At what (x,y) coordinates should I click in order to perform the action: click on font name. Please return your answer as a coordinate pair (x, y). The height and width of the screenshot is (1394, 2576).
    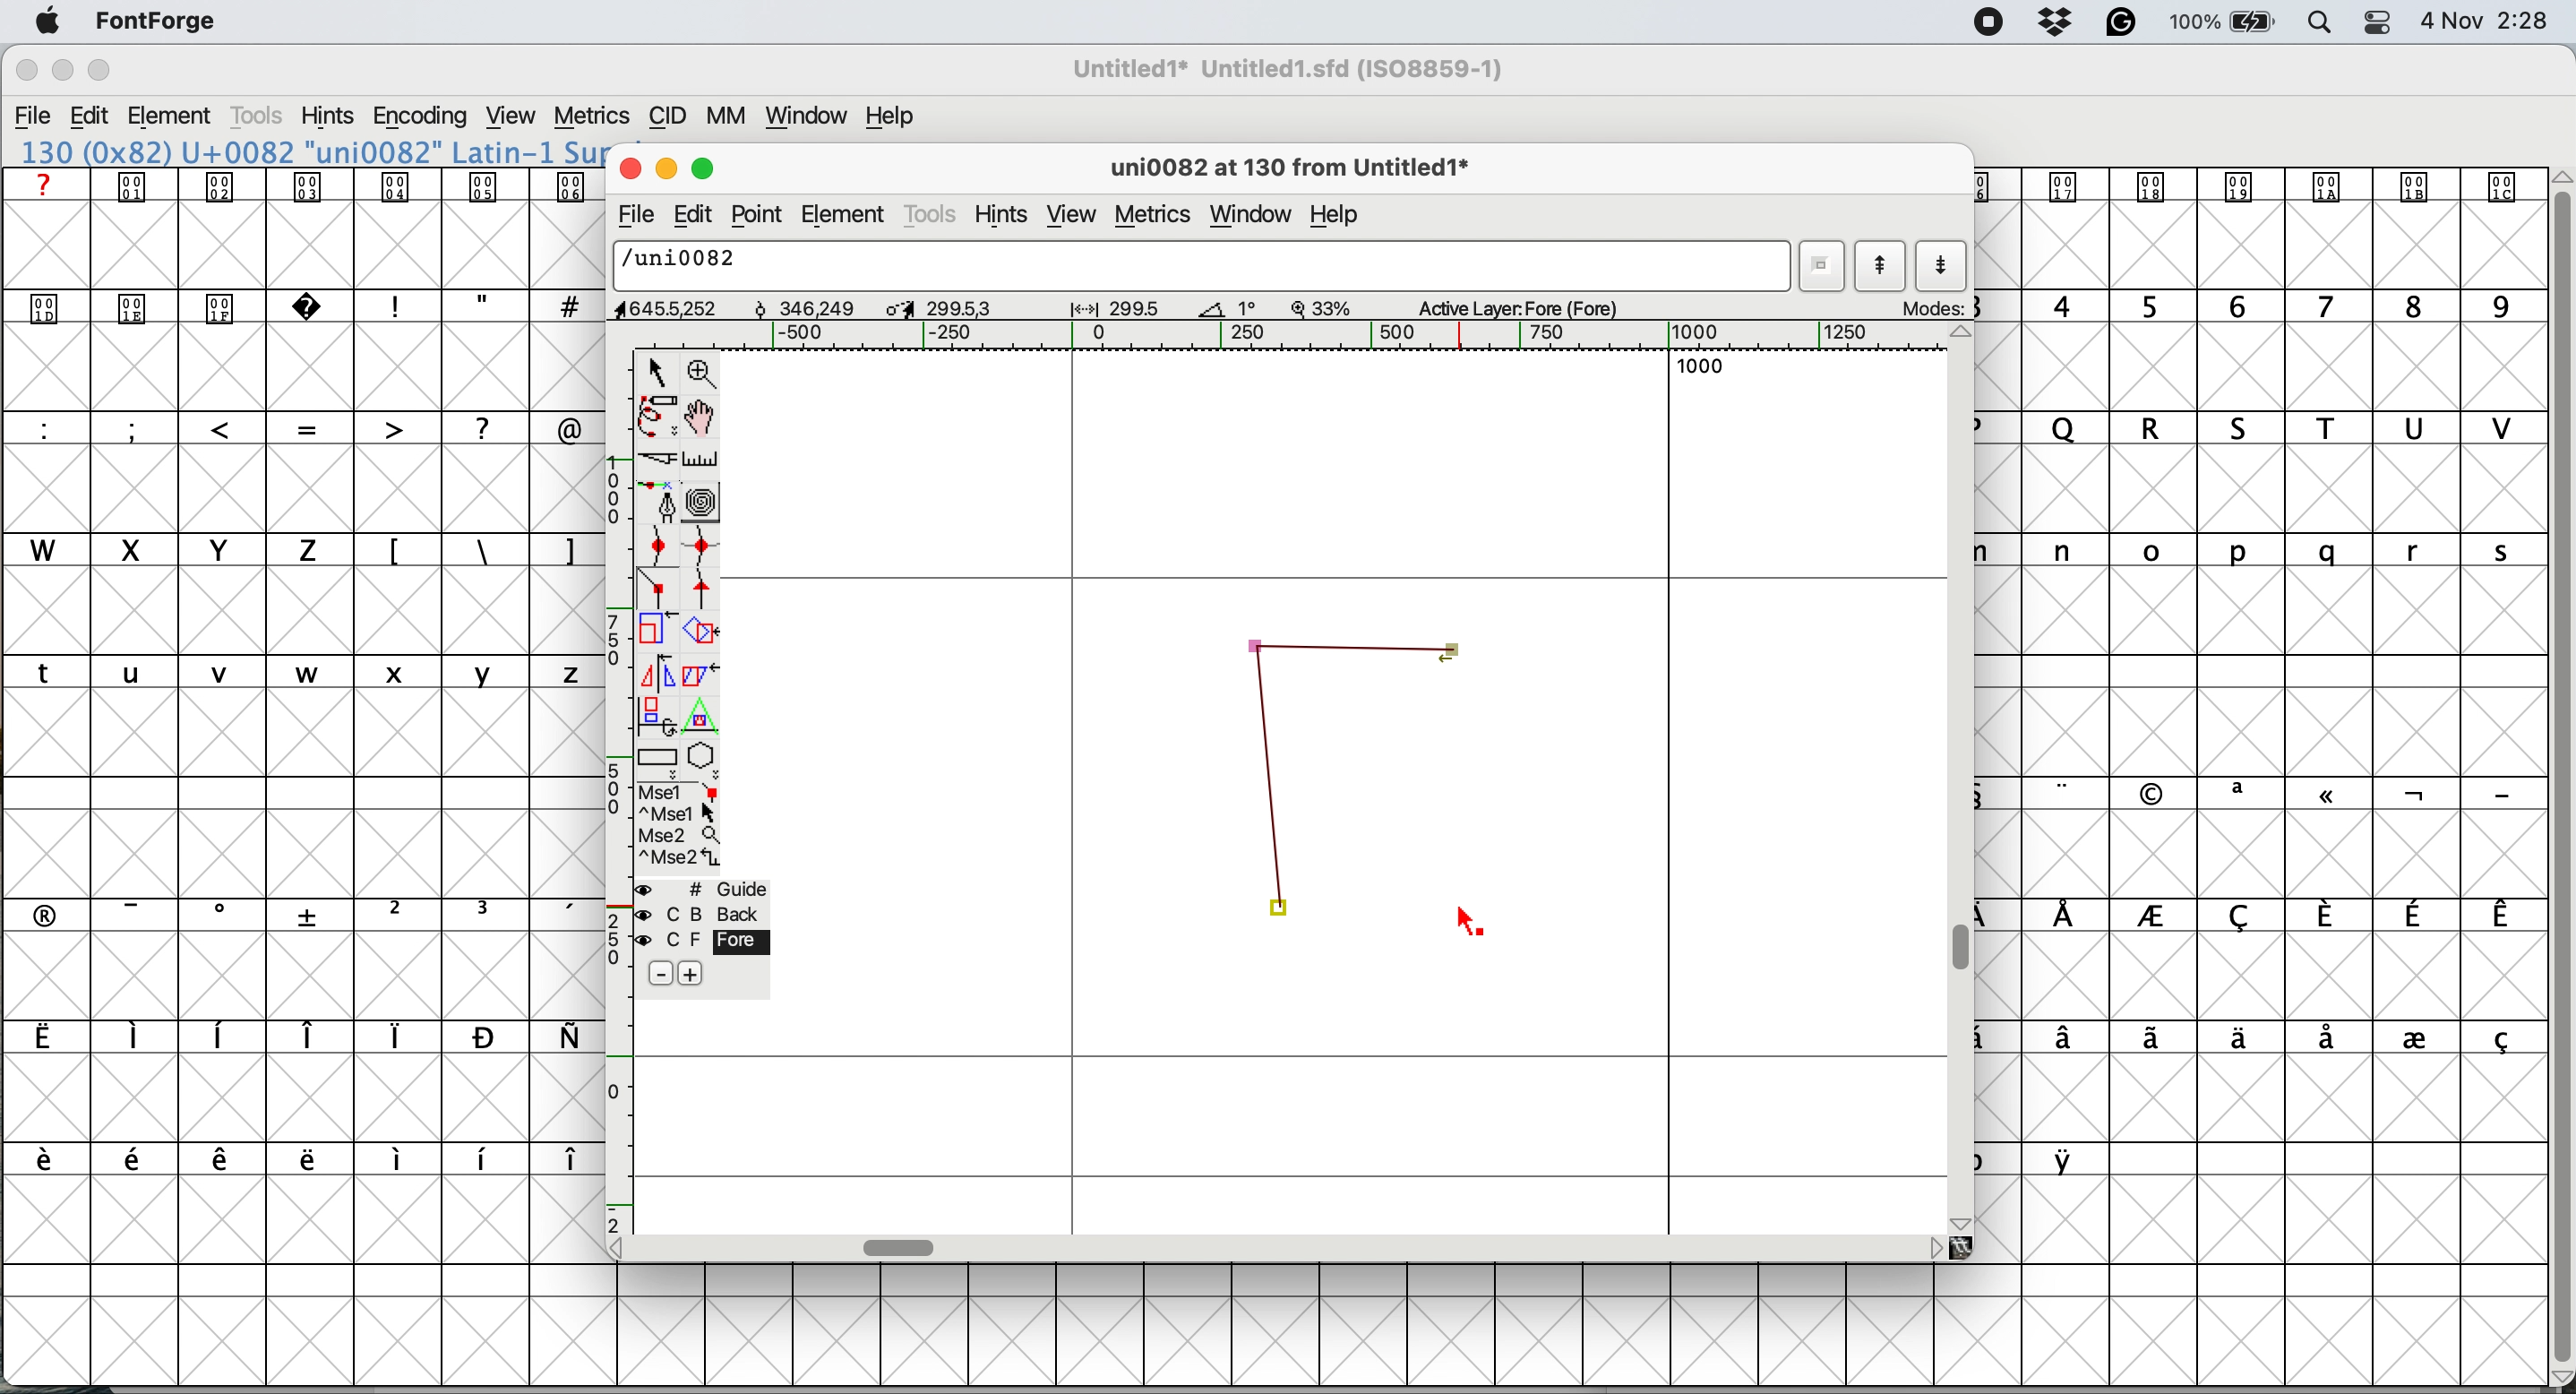
    Looking at the image, I should click on (307, 152).